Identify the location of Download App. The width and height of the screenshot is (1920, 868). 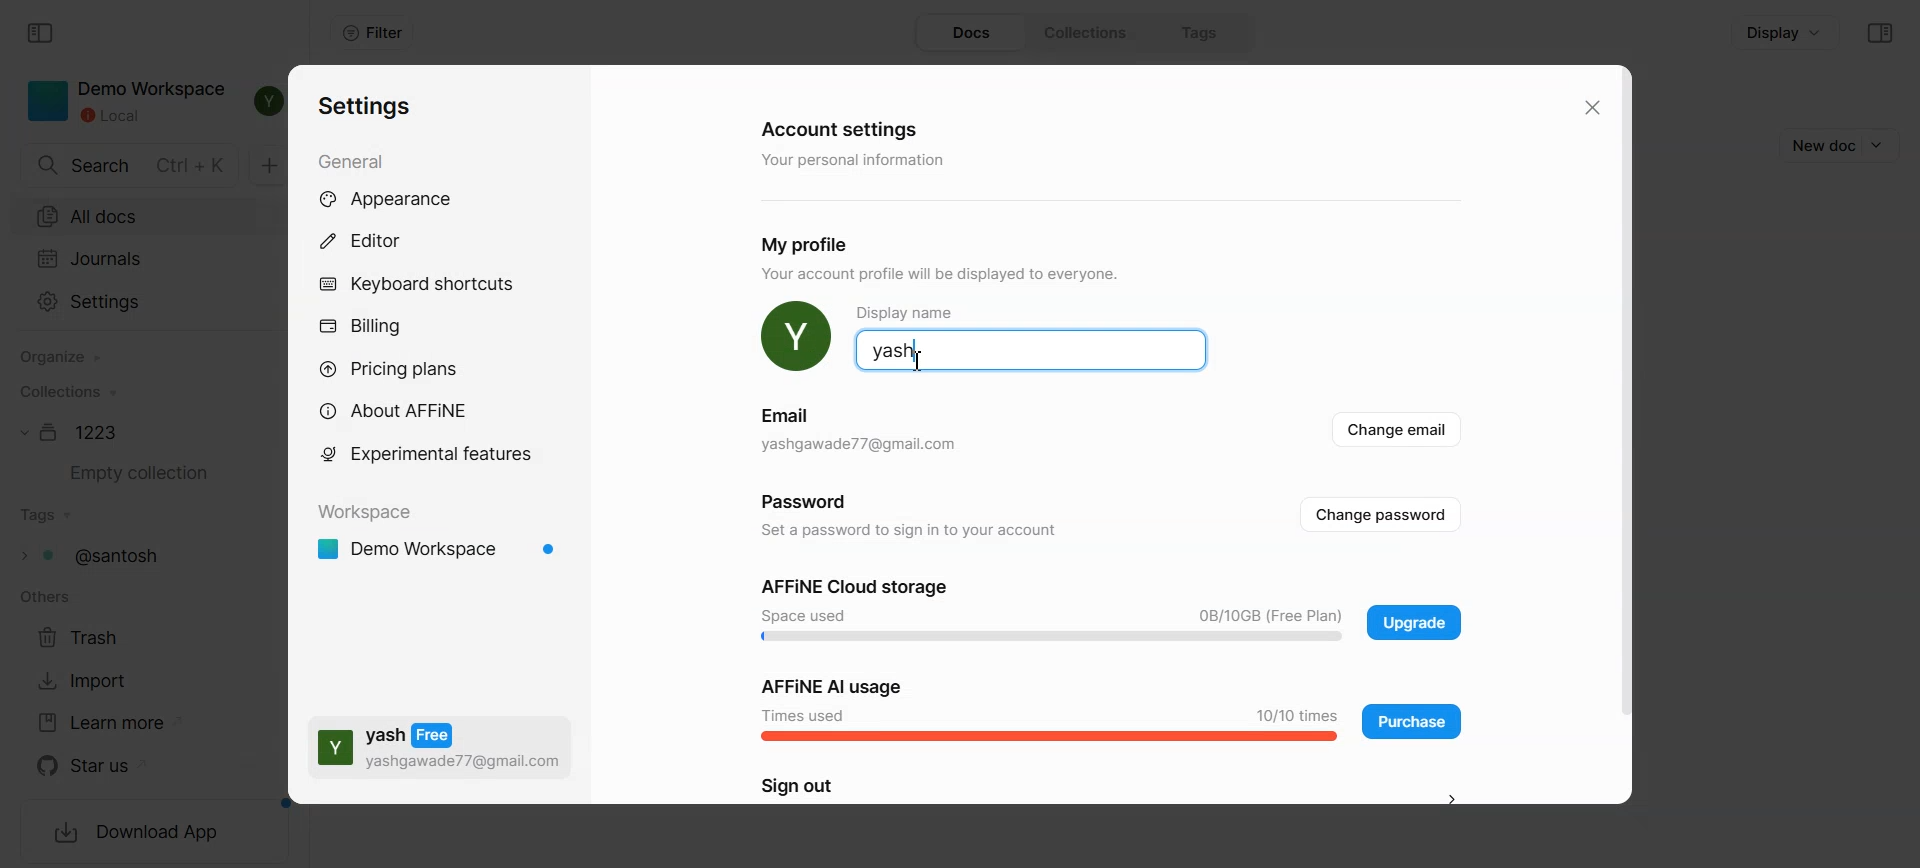
(138, 834).